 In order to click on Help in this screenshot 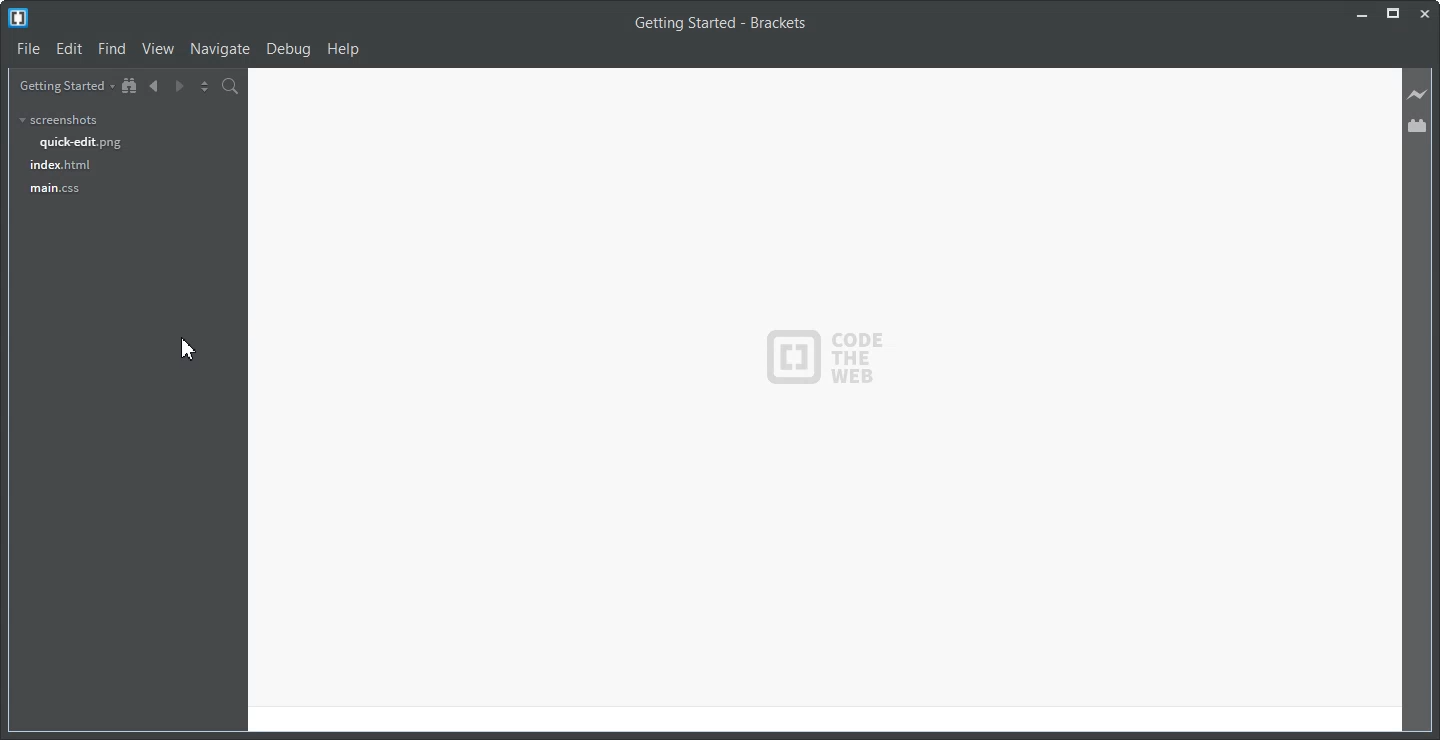, I will do `click(346, 50)`.